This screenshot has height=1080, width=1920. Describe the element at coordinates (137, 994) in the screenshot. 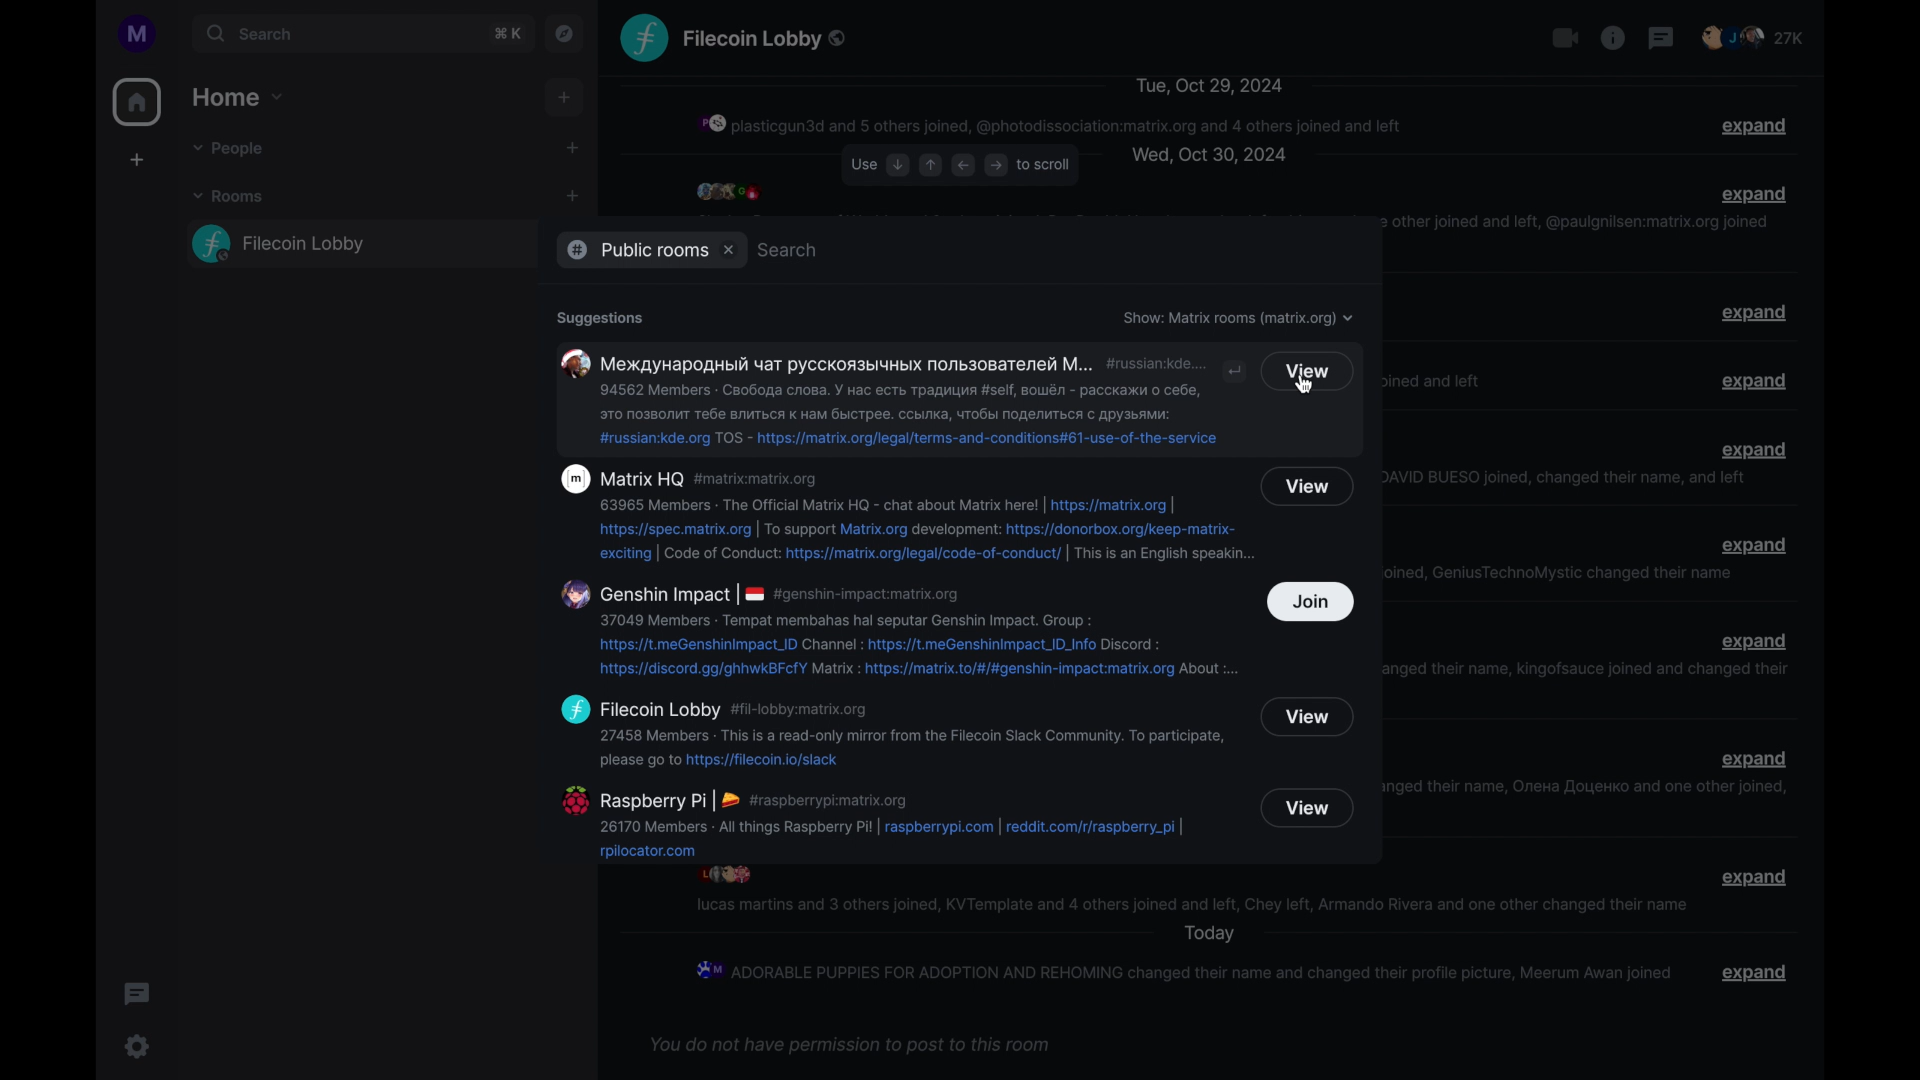

I see `thread activity` at that location.